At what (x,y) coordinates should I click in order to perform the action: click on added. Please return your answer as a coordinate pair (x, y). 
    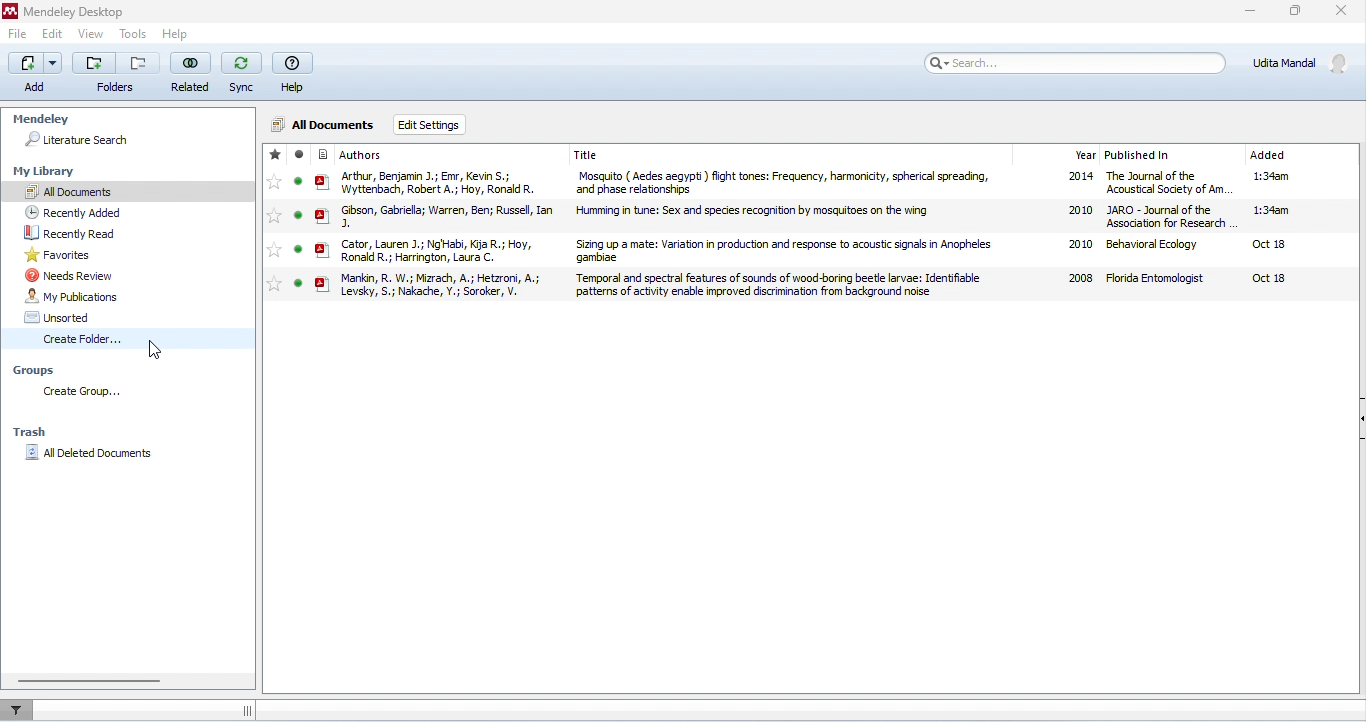
    Looking at the image, I should click on (1269, 157).